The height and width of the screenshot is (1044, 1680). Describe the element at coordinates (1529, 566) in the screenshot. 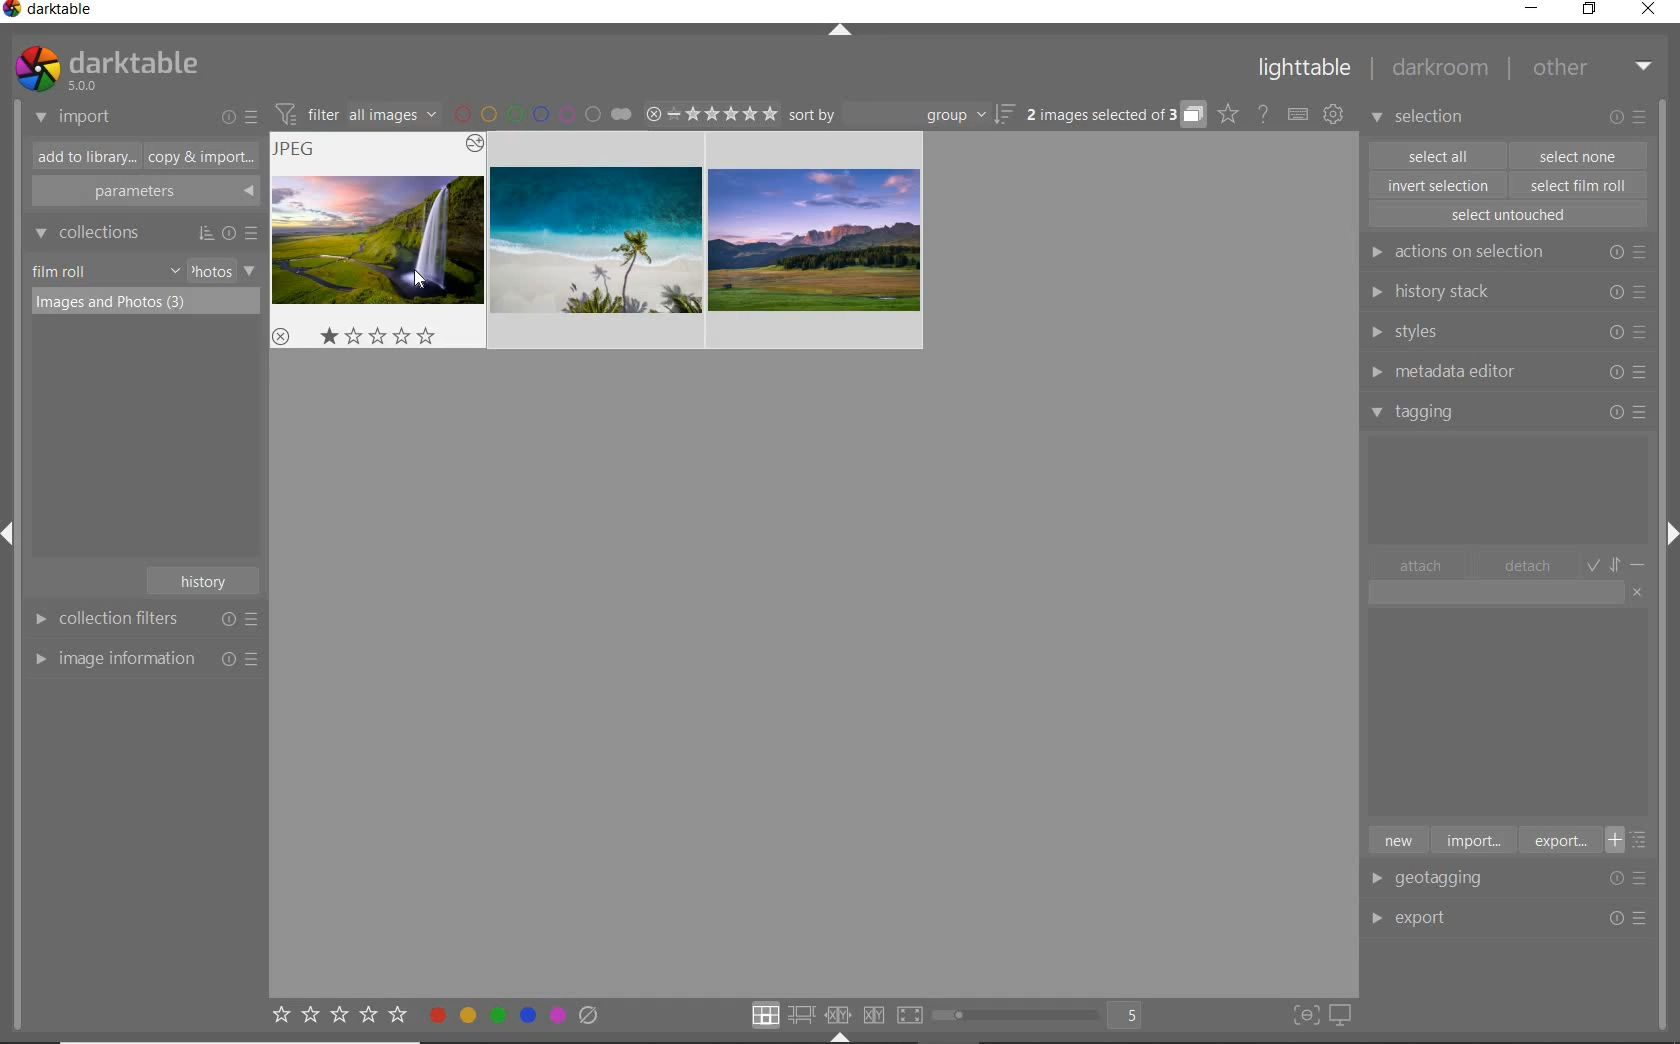

I see `detach` at that location.